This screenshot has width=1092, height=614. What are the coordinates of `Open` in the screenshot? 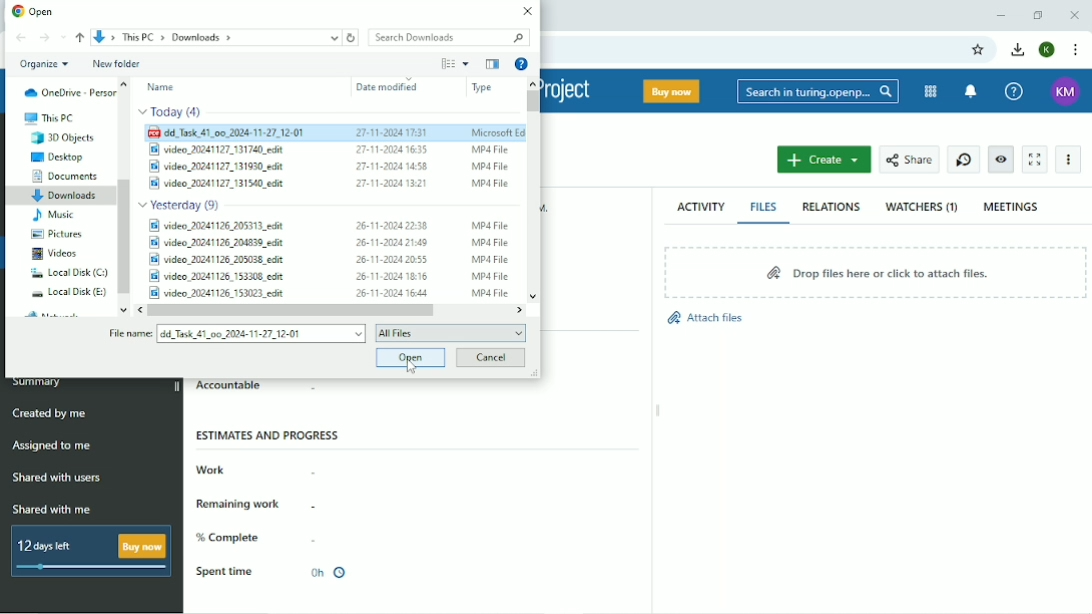 It's located at (34, 10).